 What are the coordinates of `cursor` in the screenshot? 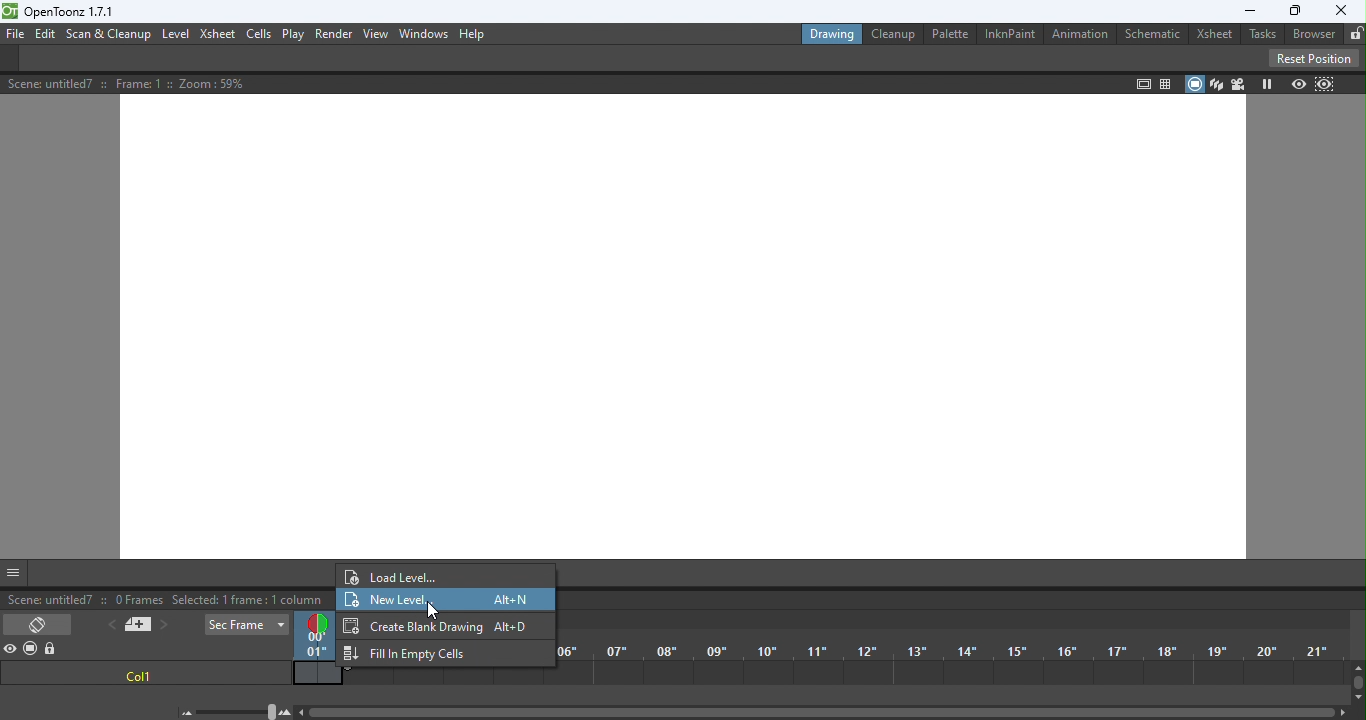 It's located at (435, 609).